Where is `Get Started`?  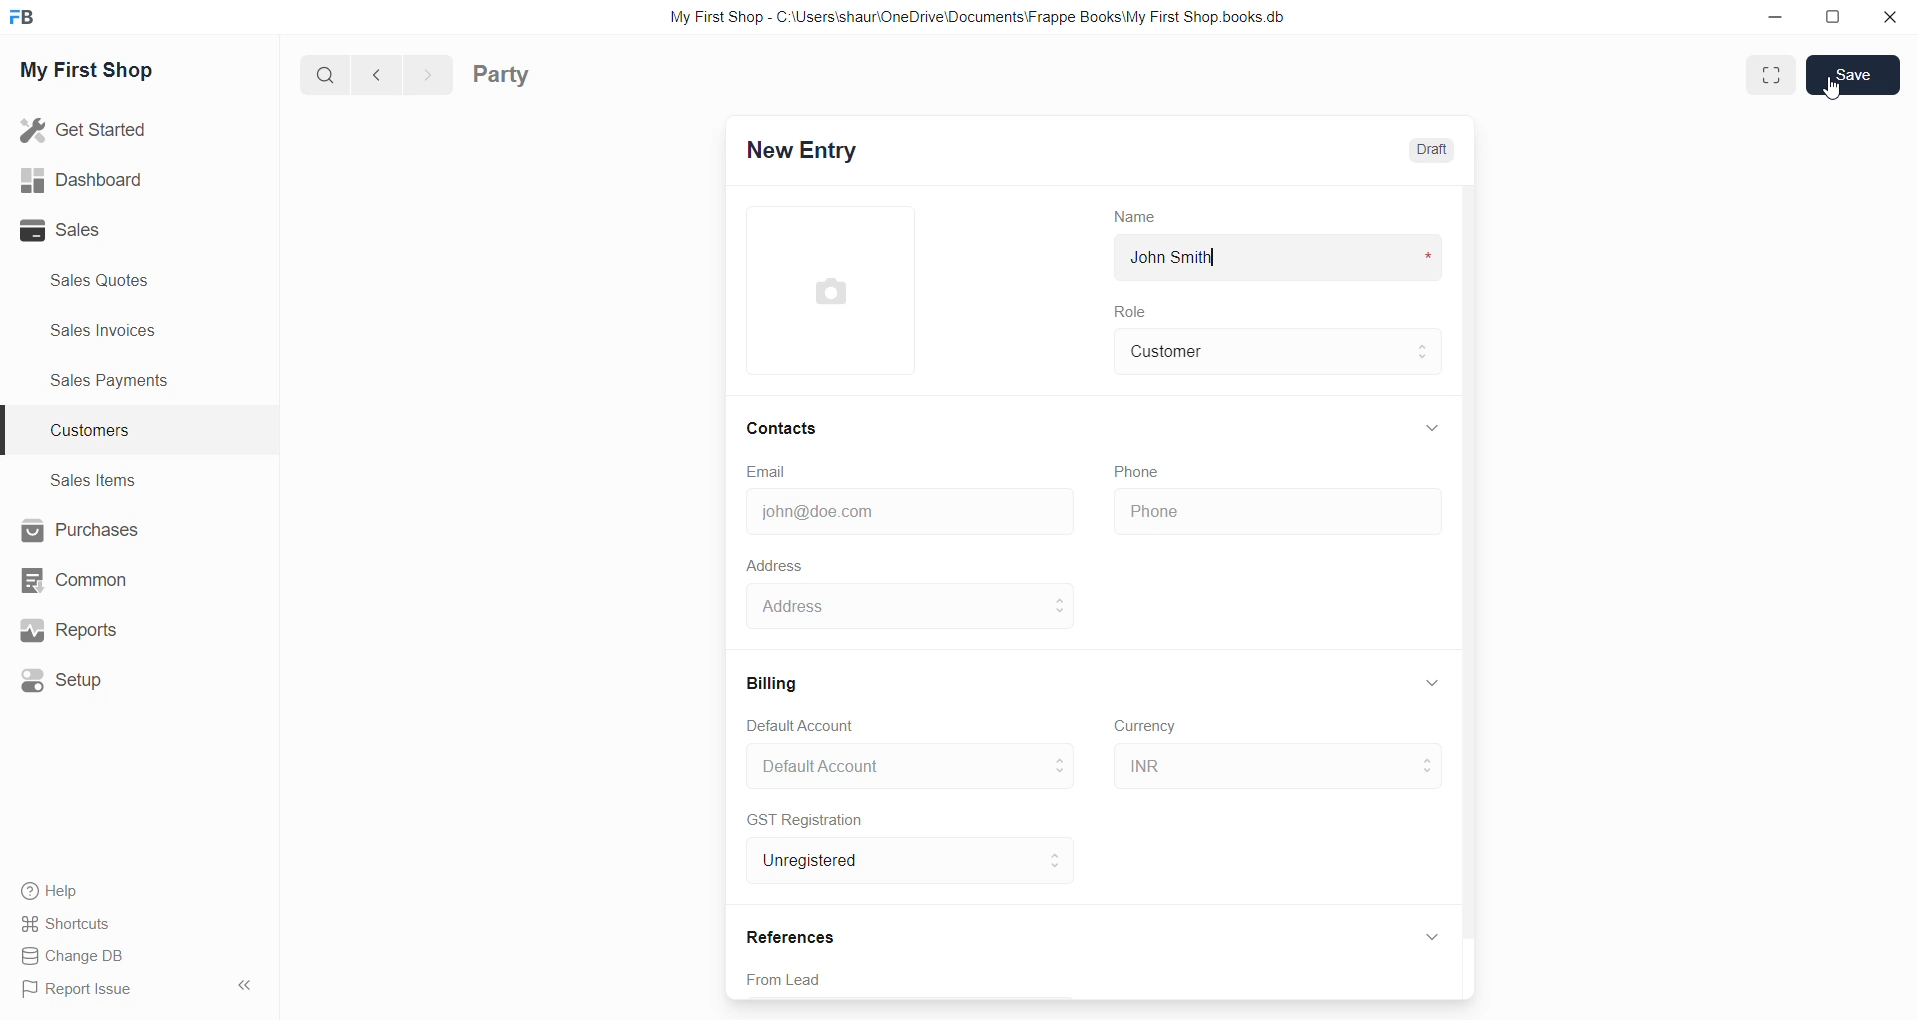
Get Started is located at coordinates (87, 130).